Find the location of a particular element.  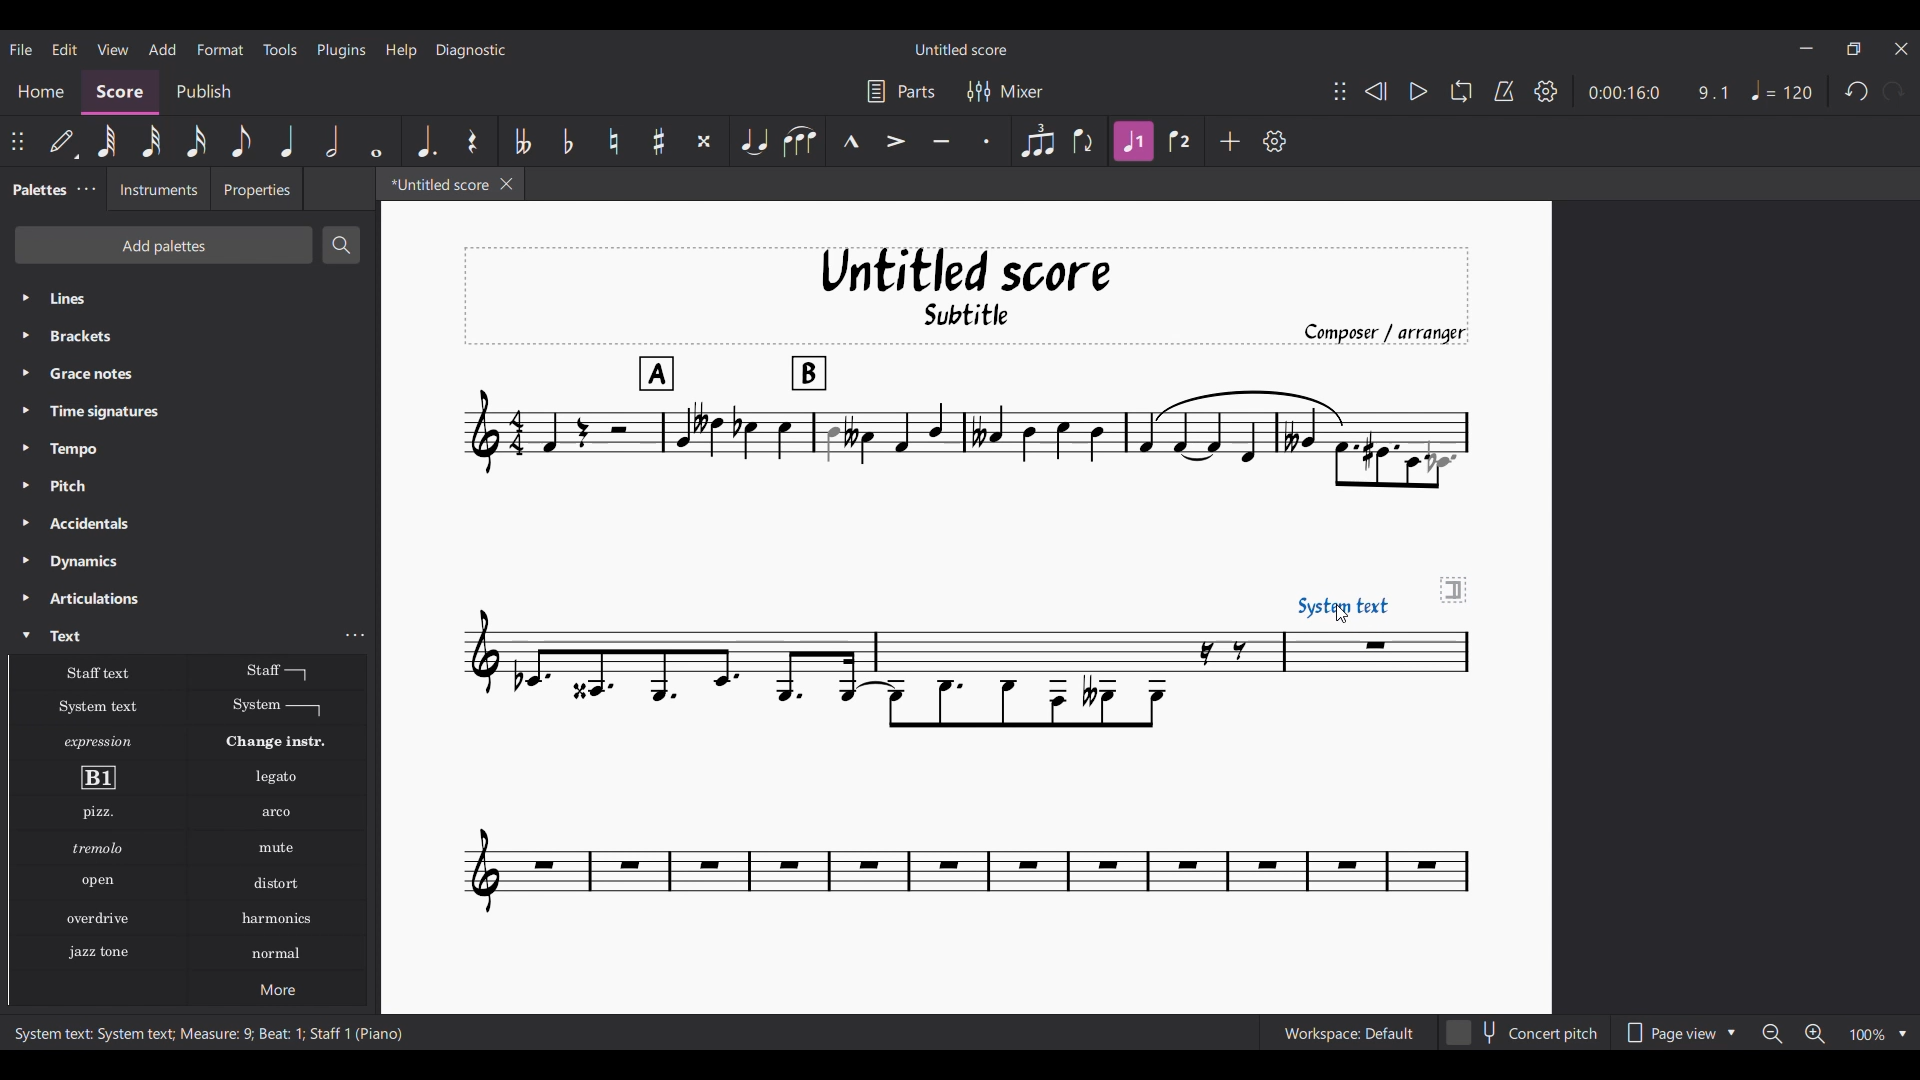

Voice 1 highlighted after current selection is located at coordinates (1134, 141).